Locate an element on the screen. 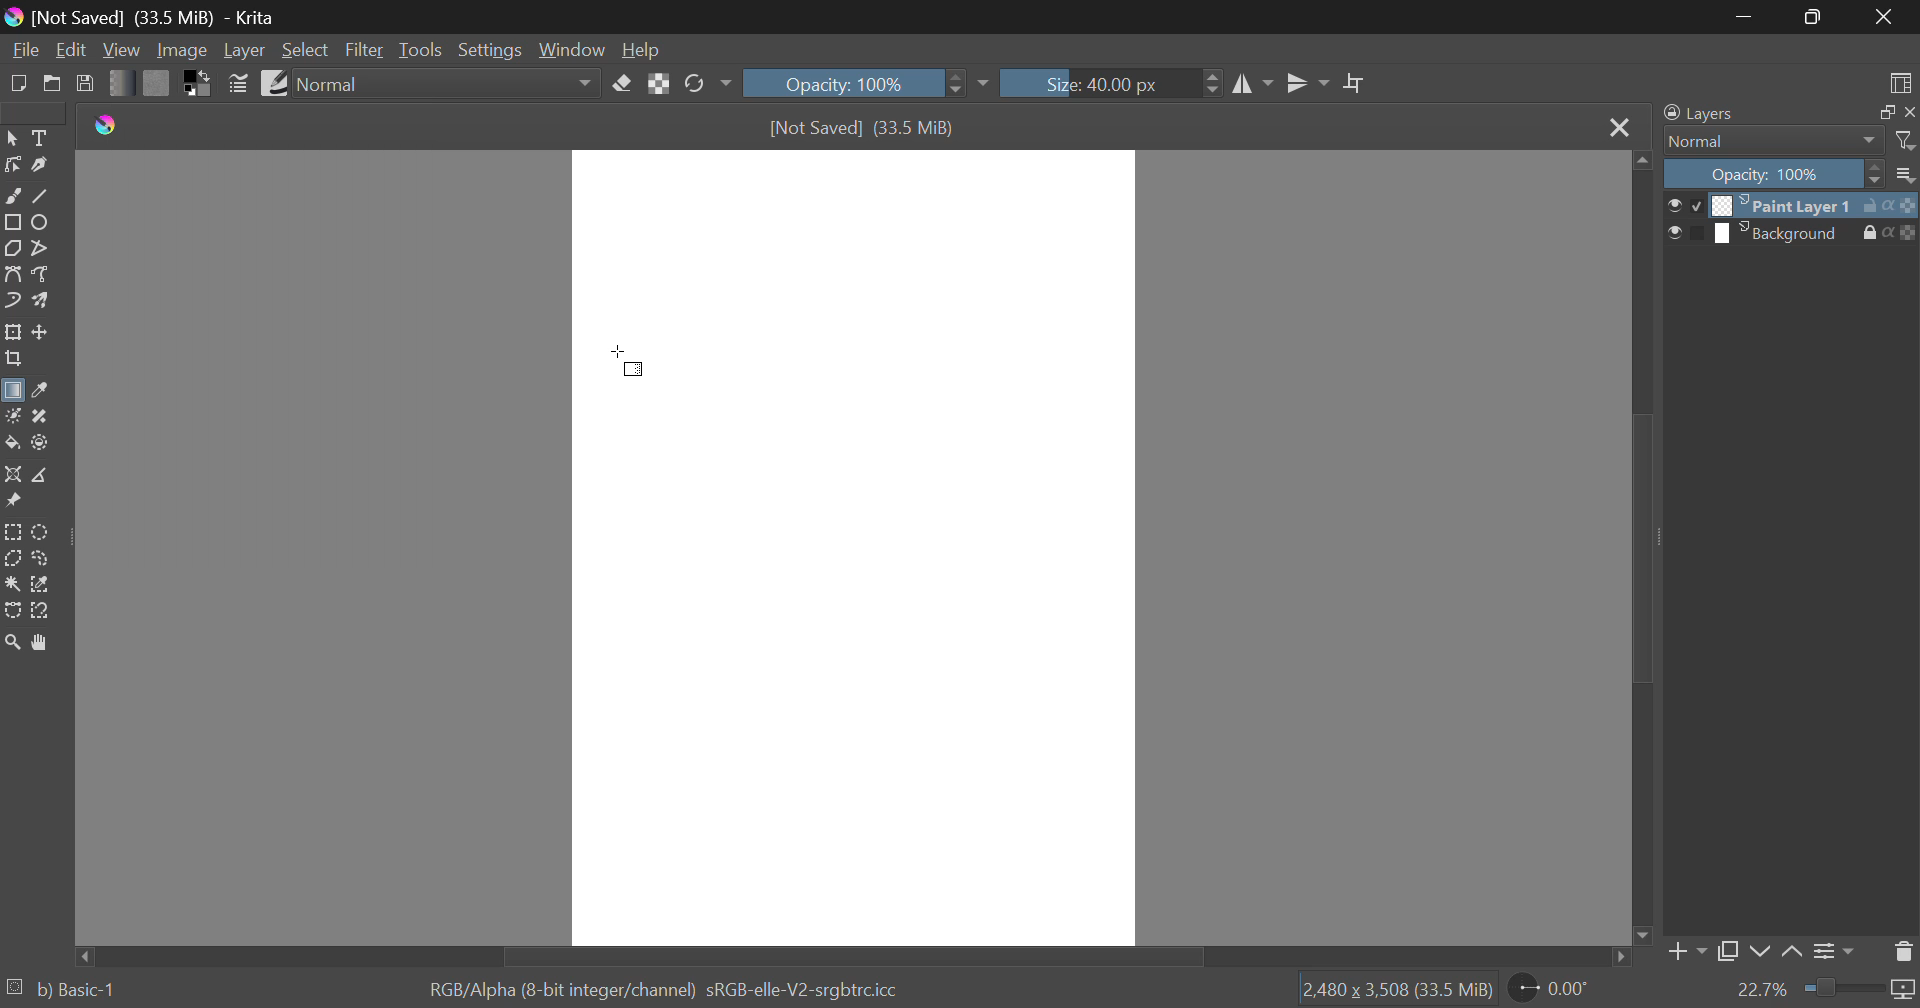  Similar Color Selection is located at coordinates (41, 585).